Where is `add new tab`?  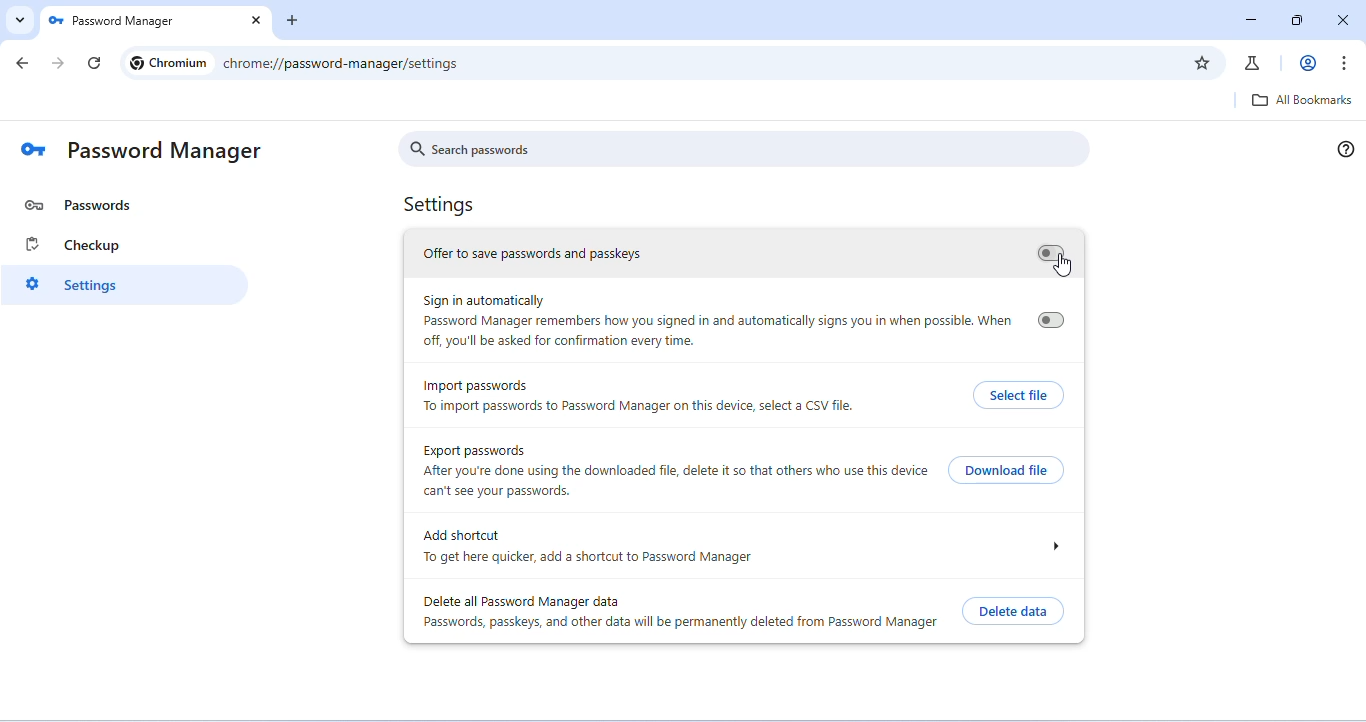
add new tab is located at coordinates (293, 20).